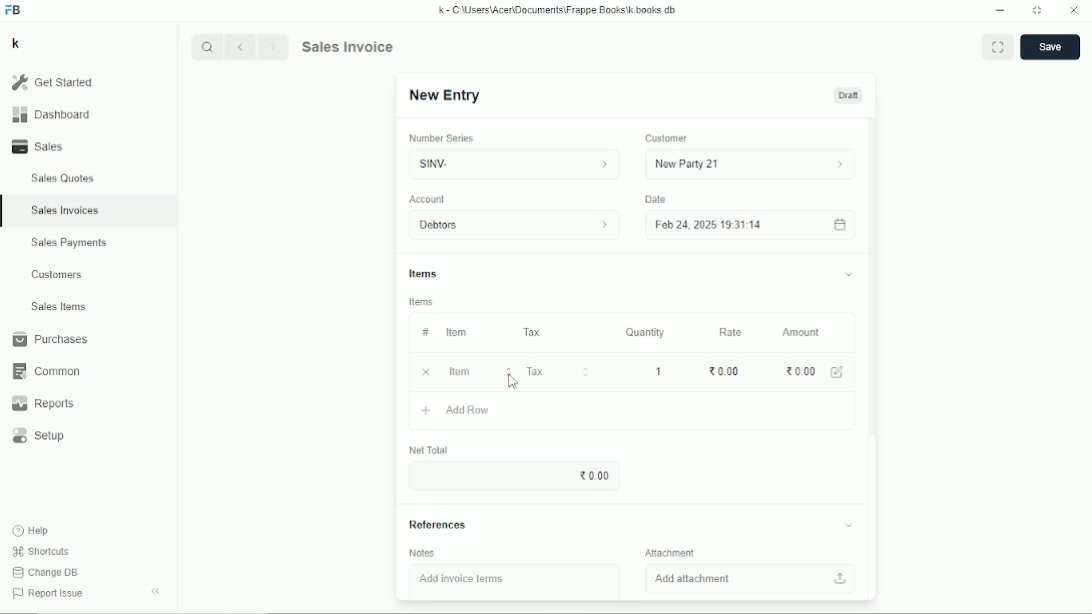  I want to click on 1, so click(661, 371).